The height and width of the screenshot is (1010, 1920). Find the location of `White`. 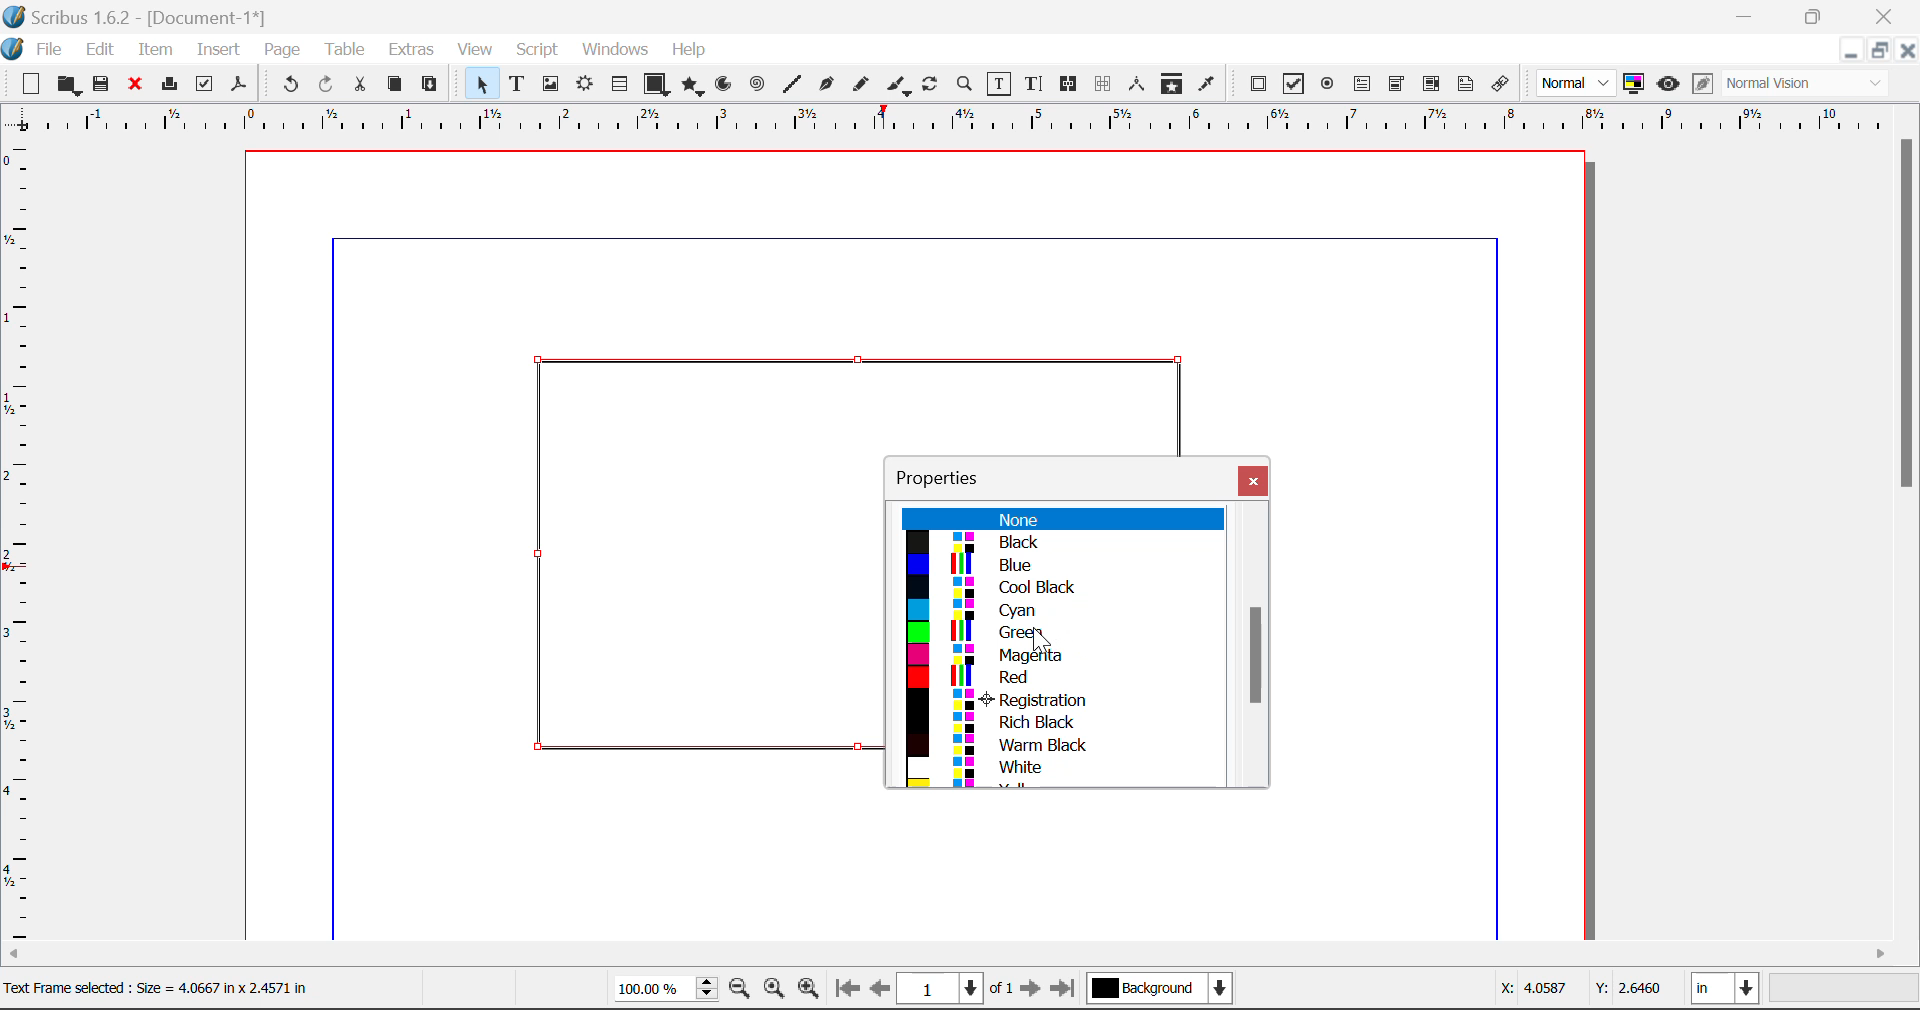

White is located at coordinates (1064, 768).